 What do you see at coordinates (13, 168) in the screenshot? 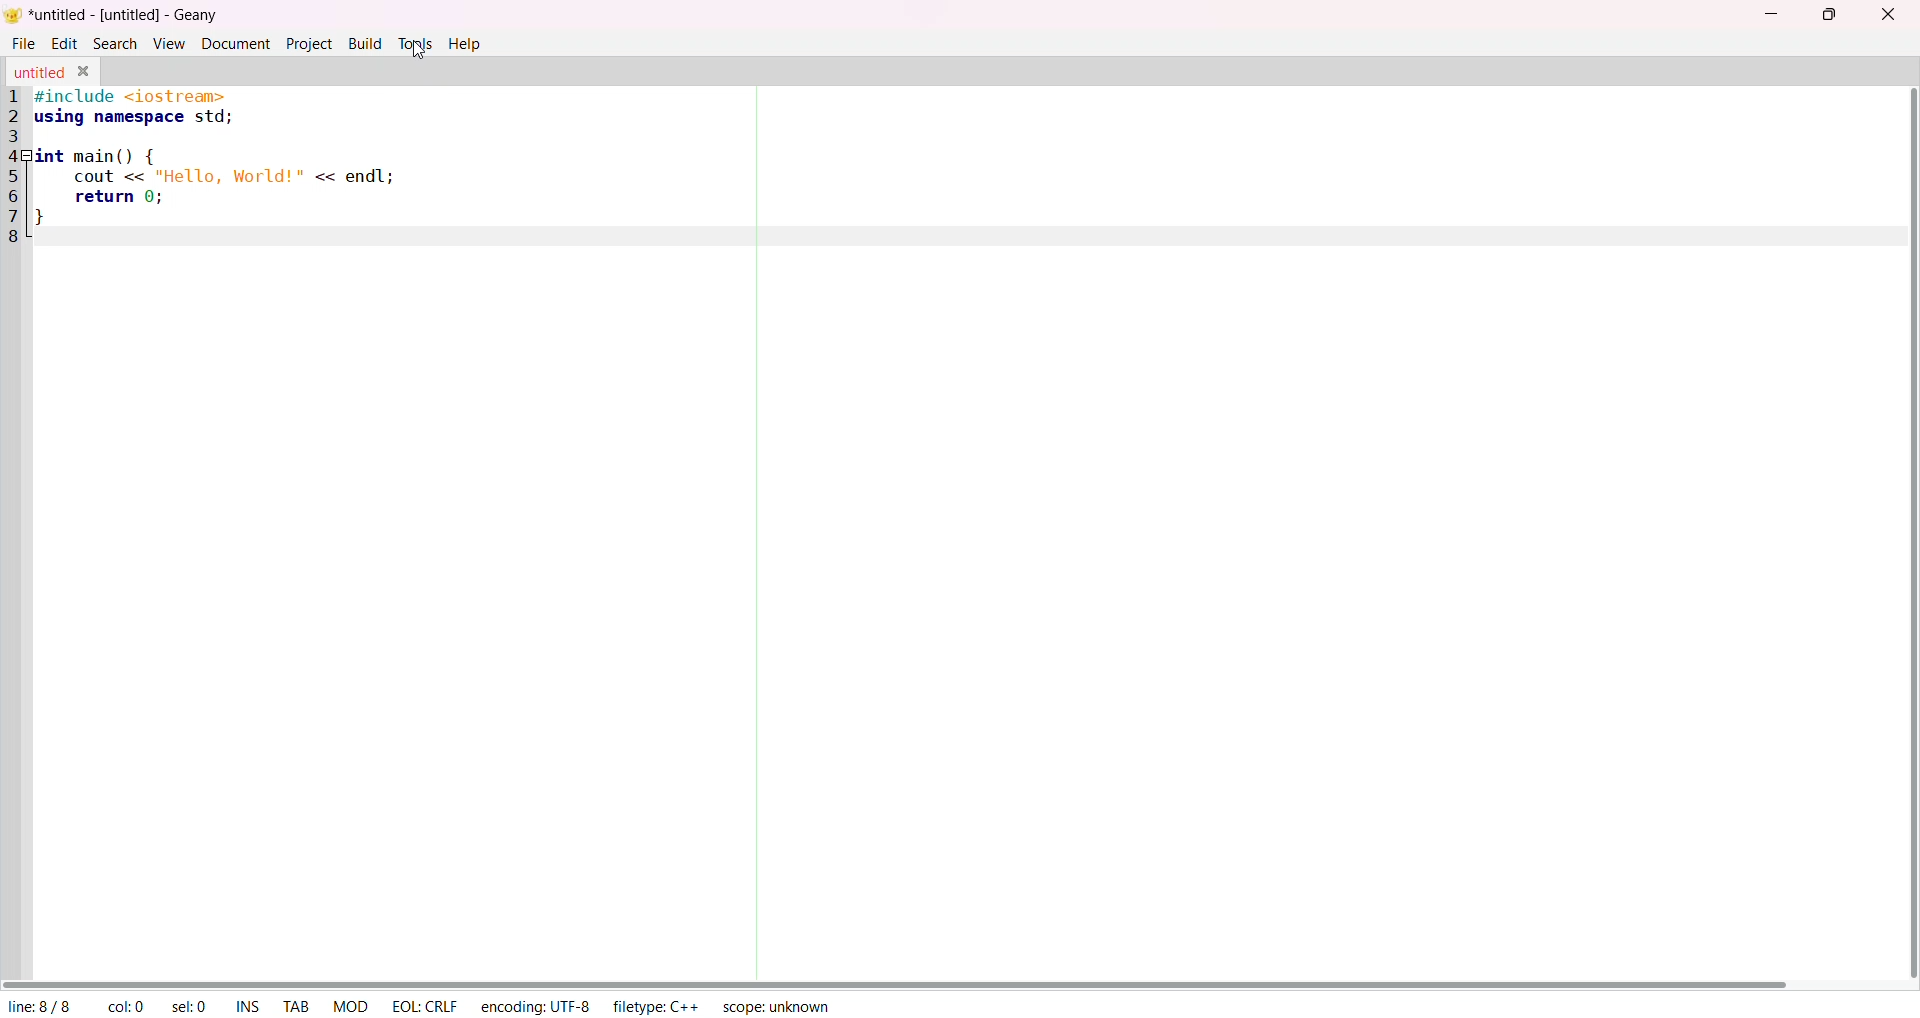
I see `line number` at bounding box center [13, 168].